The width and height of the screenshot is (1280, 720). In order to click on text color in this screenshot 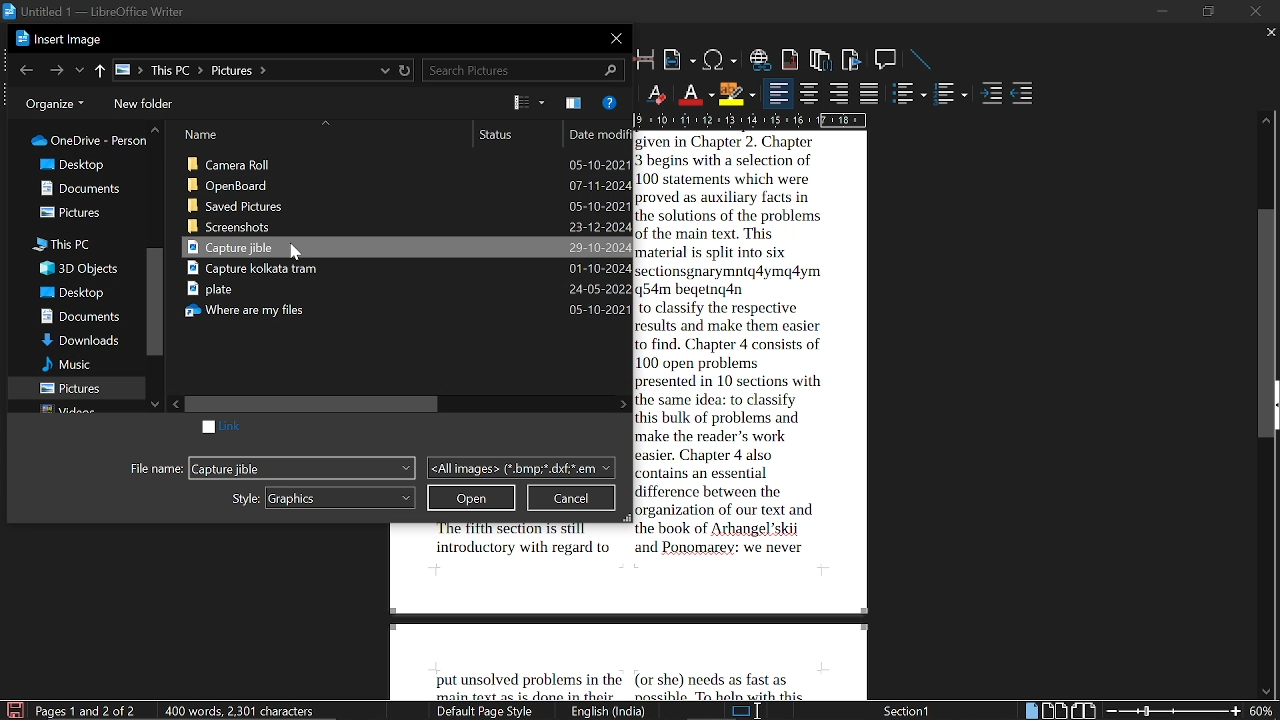, I will do `click(695, 94)`.